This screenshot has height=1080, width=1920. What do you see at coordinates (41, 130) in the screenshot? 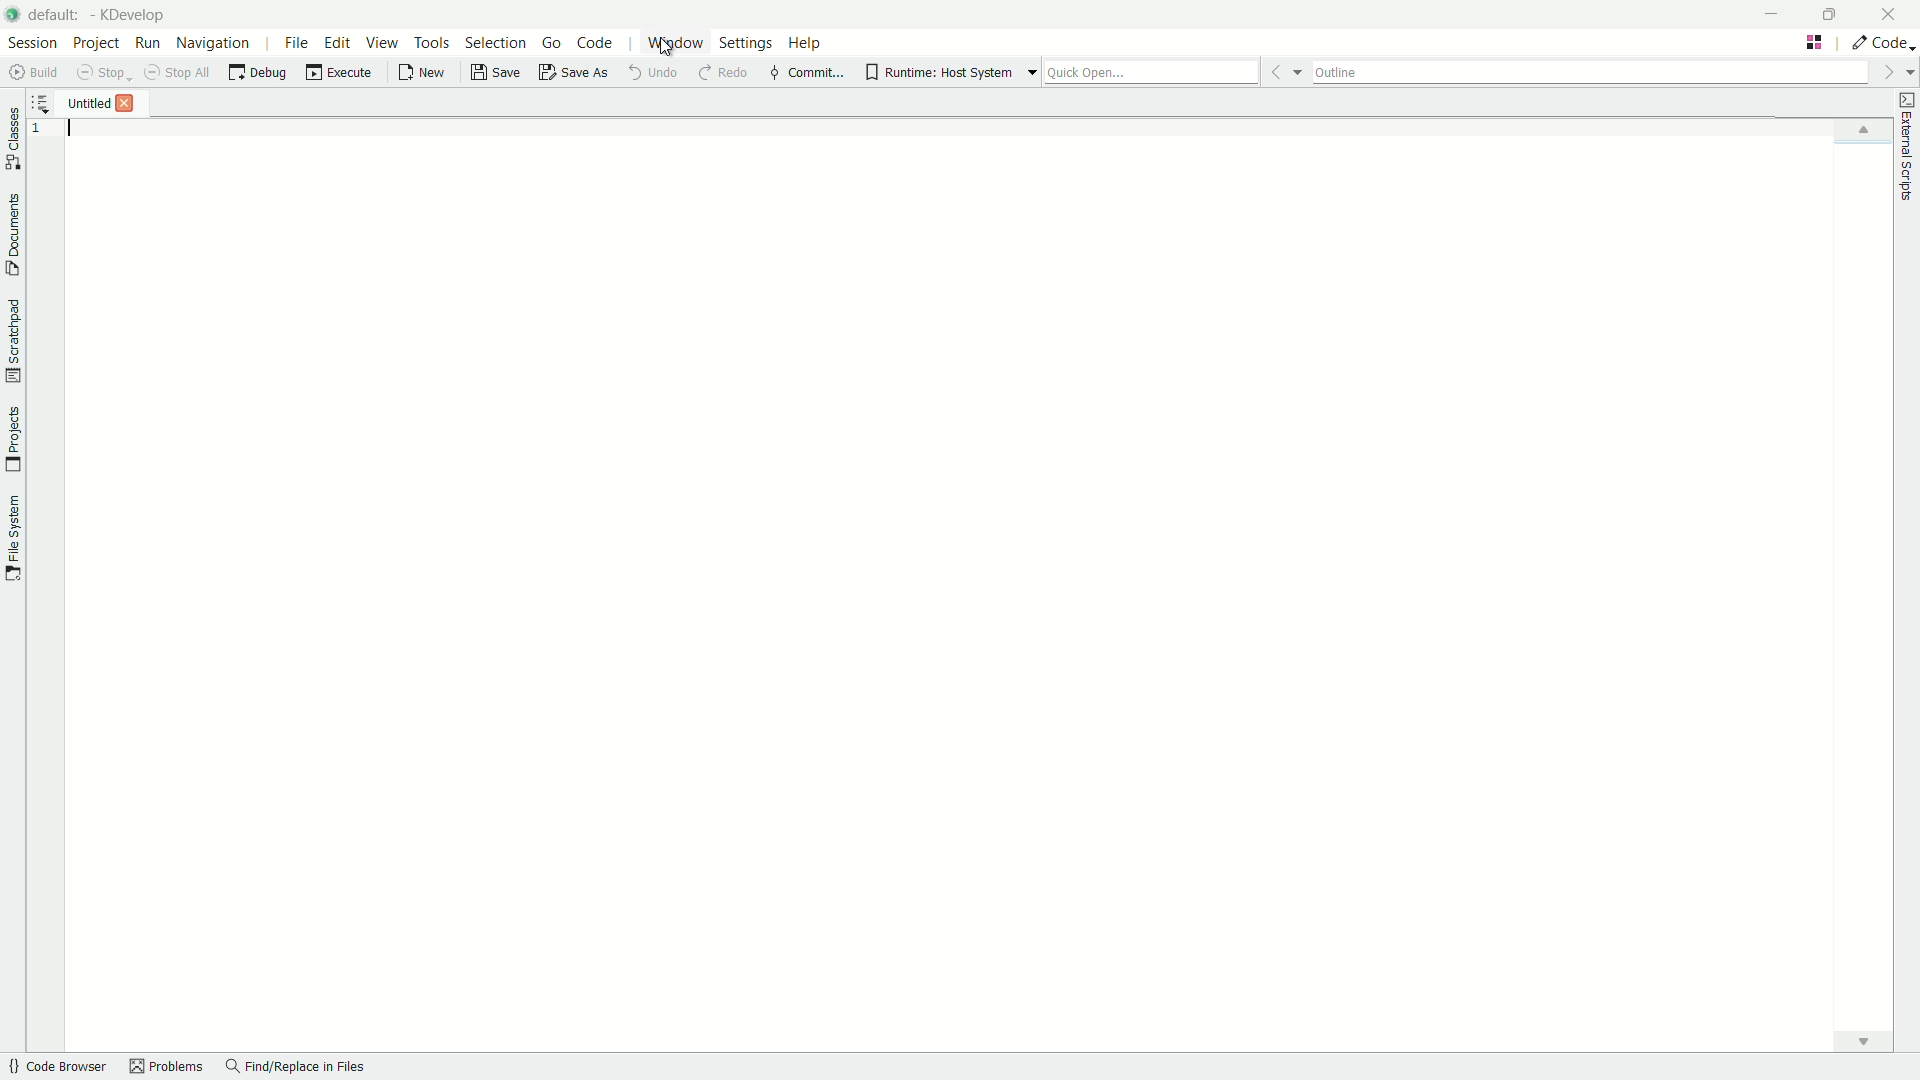
I see `line number` at bounding box center [41, 130].